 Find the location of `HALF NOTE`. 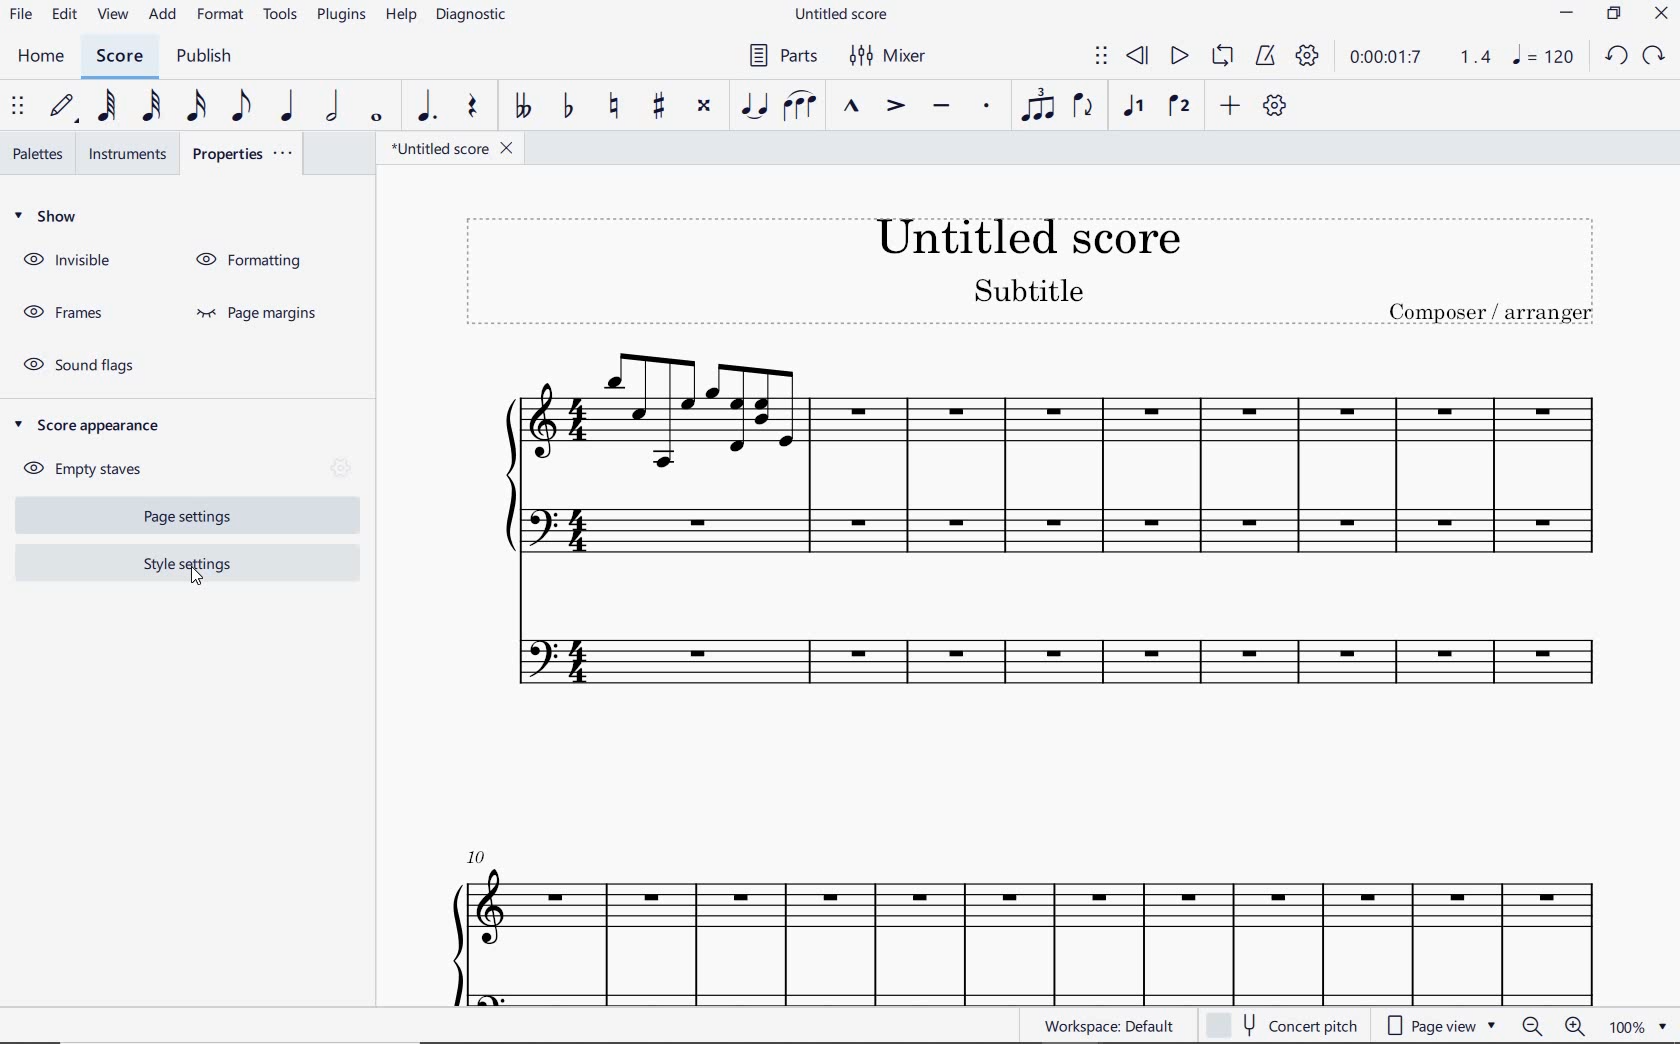

HALF NOTE is located at coordinates (334, 105).